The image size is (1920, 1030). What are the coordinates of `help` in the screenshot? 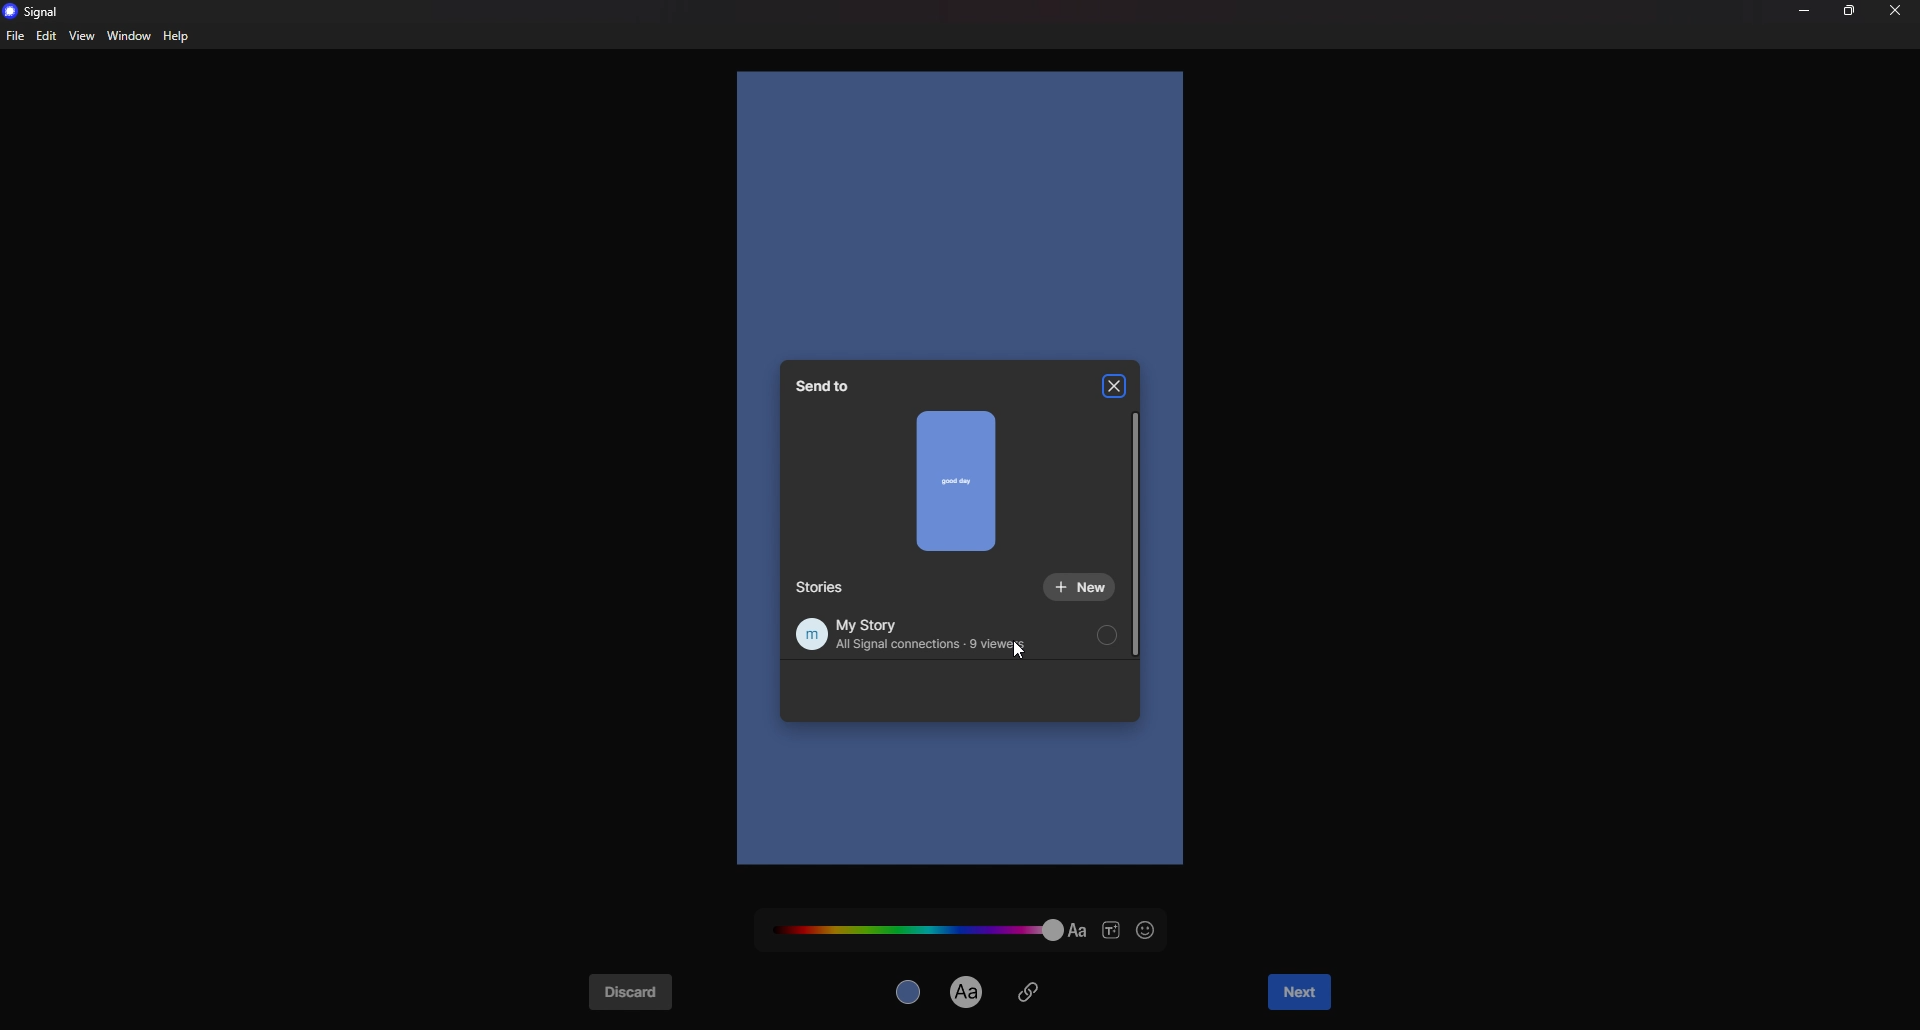 It's located at (178, 36).